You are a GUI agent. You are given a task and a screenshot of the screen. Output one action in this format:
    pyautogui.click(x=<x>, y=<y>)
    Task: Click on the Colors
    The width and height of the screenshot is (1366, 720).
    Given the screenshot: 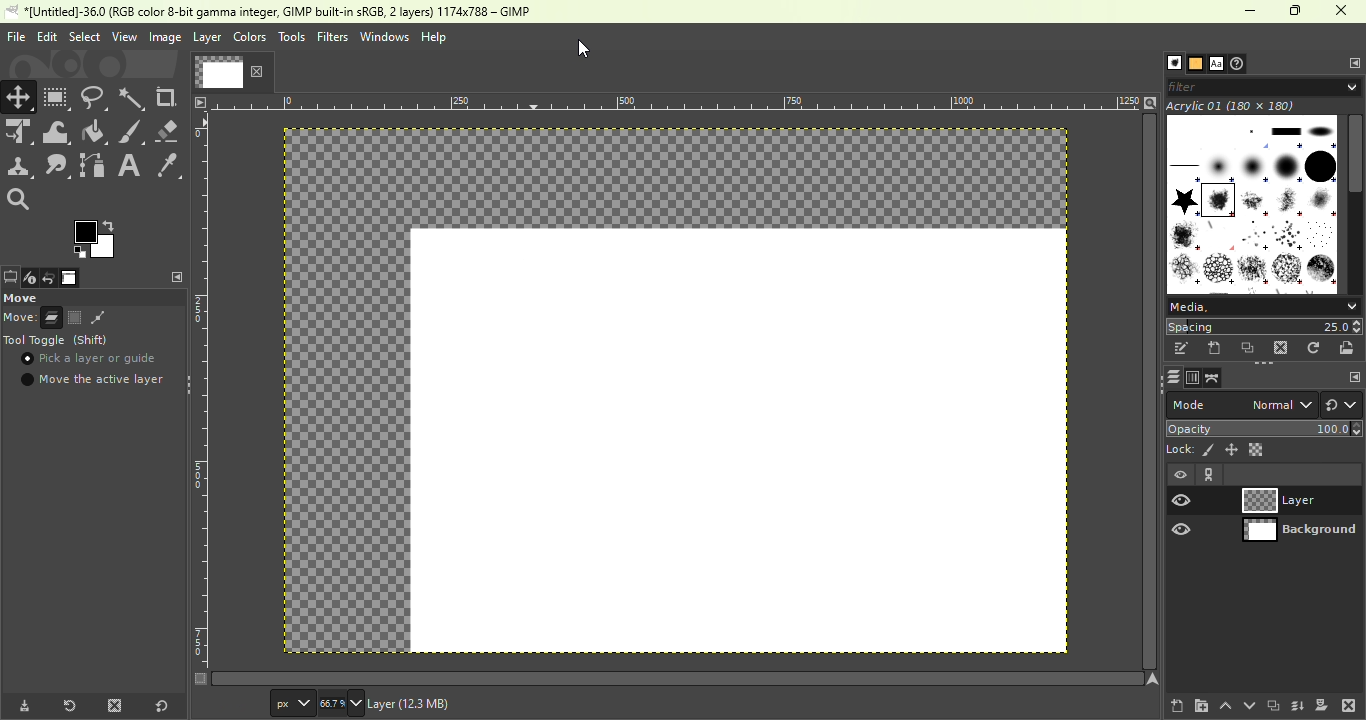 What is the action you would take?
    pyautogui.click(x=250, y=36)
    